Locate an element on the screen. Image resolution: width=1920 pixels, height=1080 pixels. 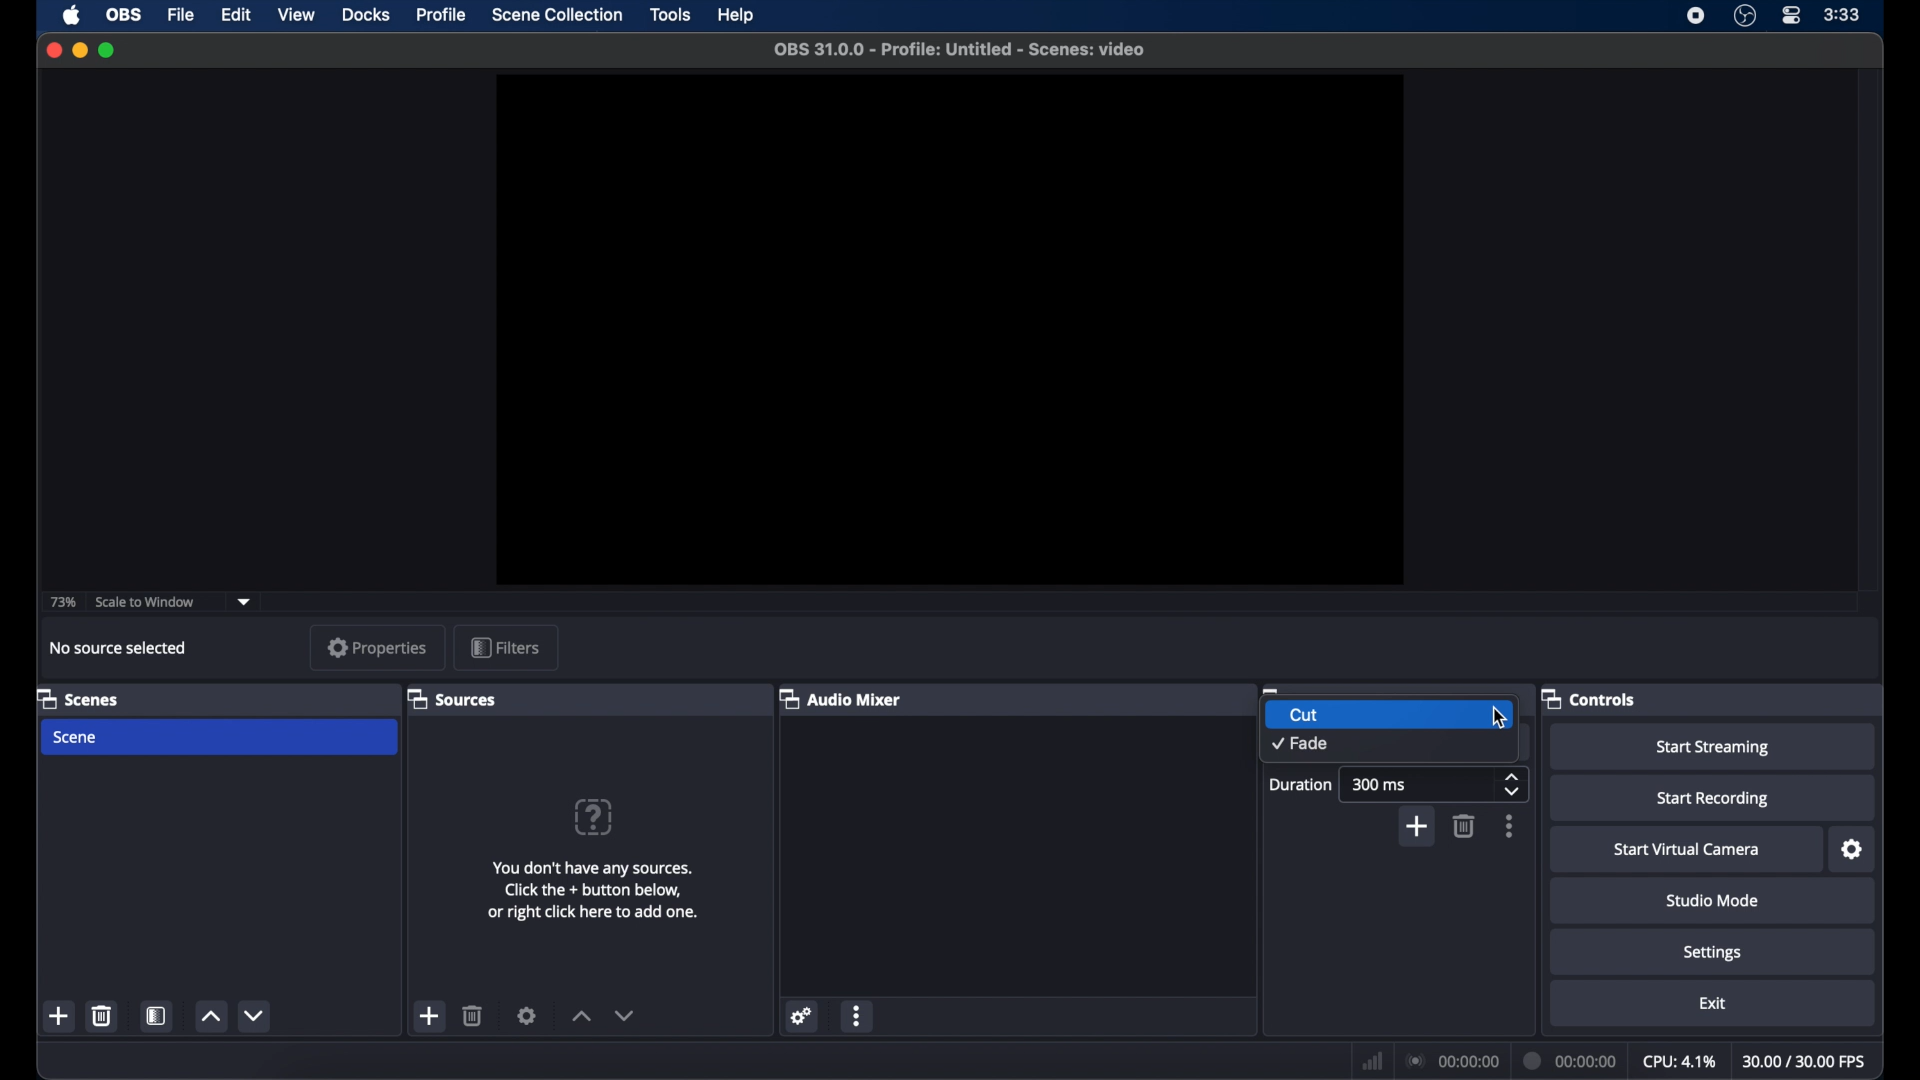
more options is located at coordinates (1510, 826).